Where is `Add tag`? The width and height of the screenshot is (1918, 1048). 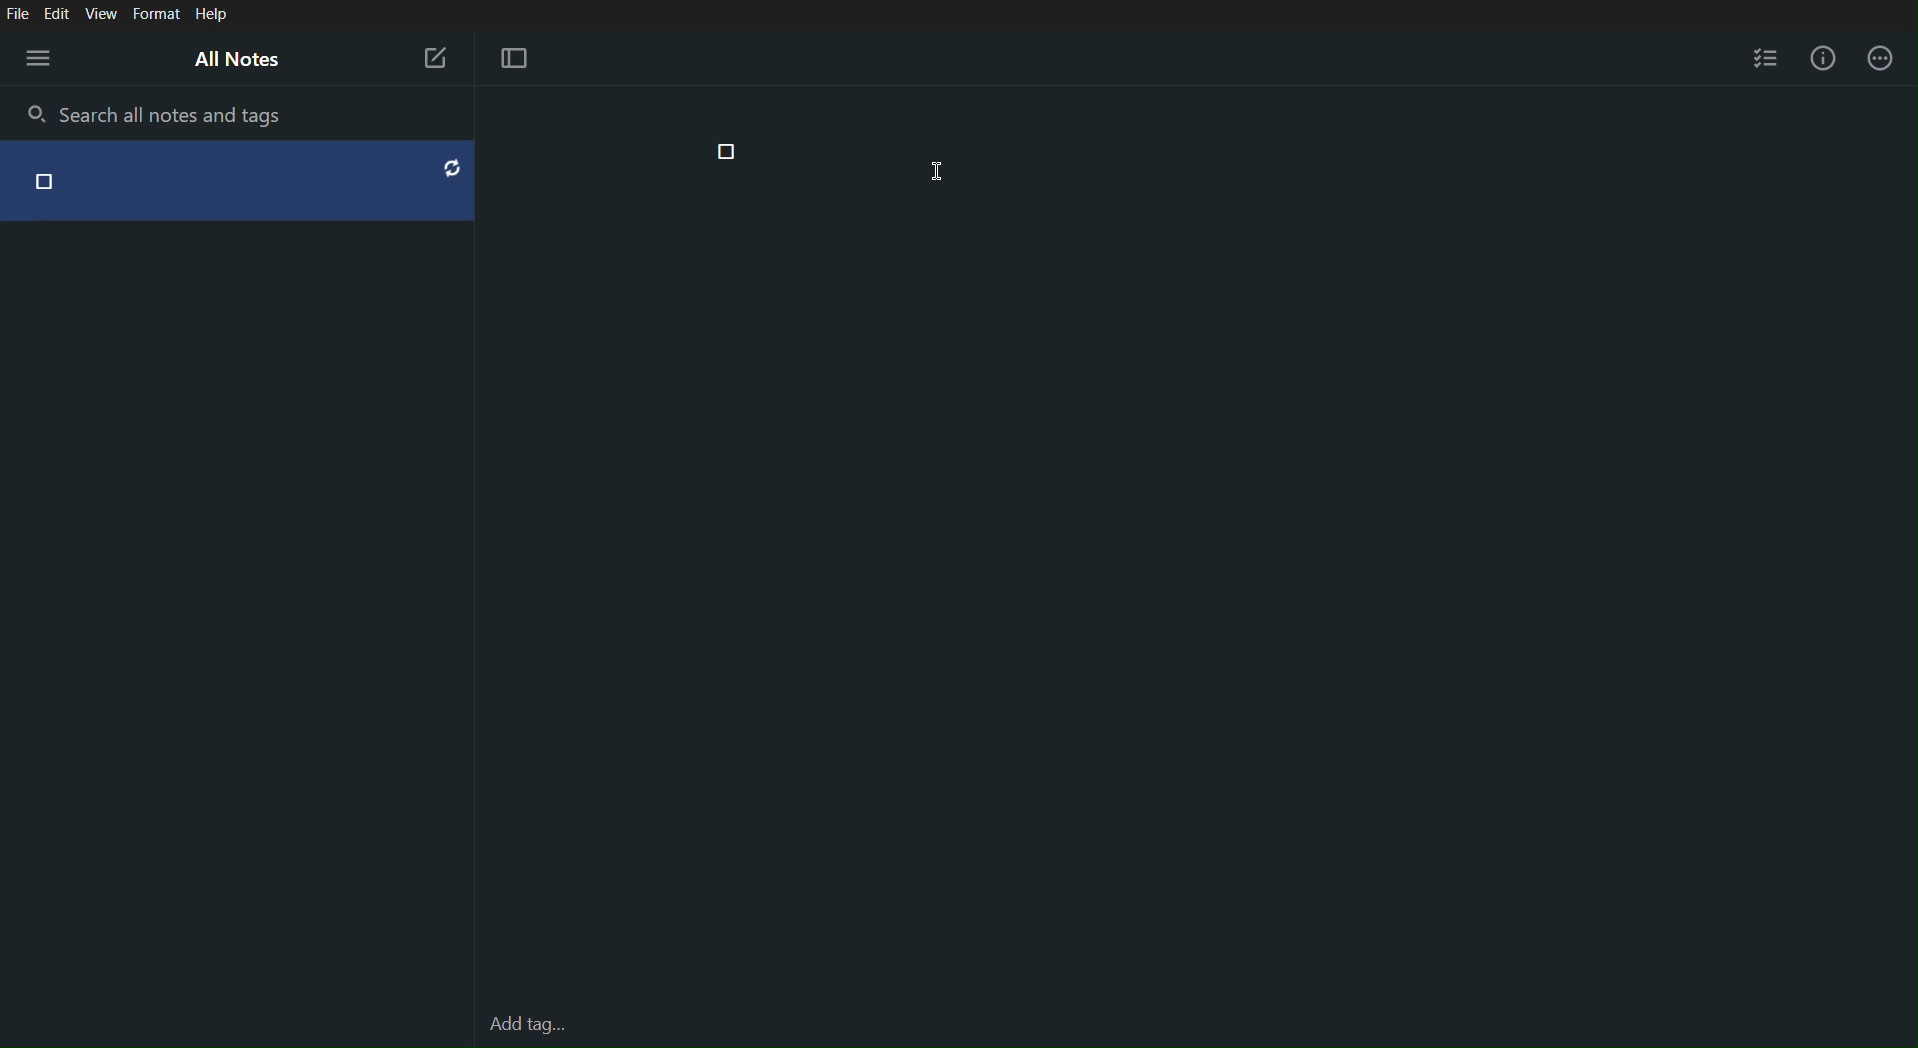 Add tag is located at coordinates (532, 1026).